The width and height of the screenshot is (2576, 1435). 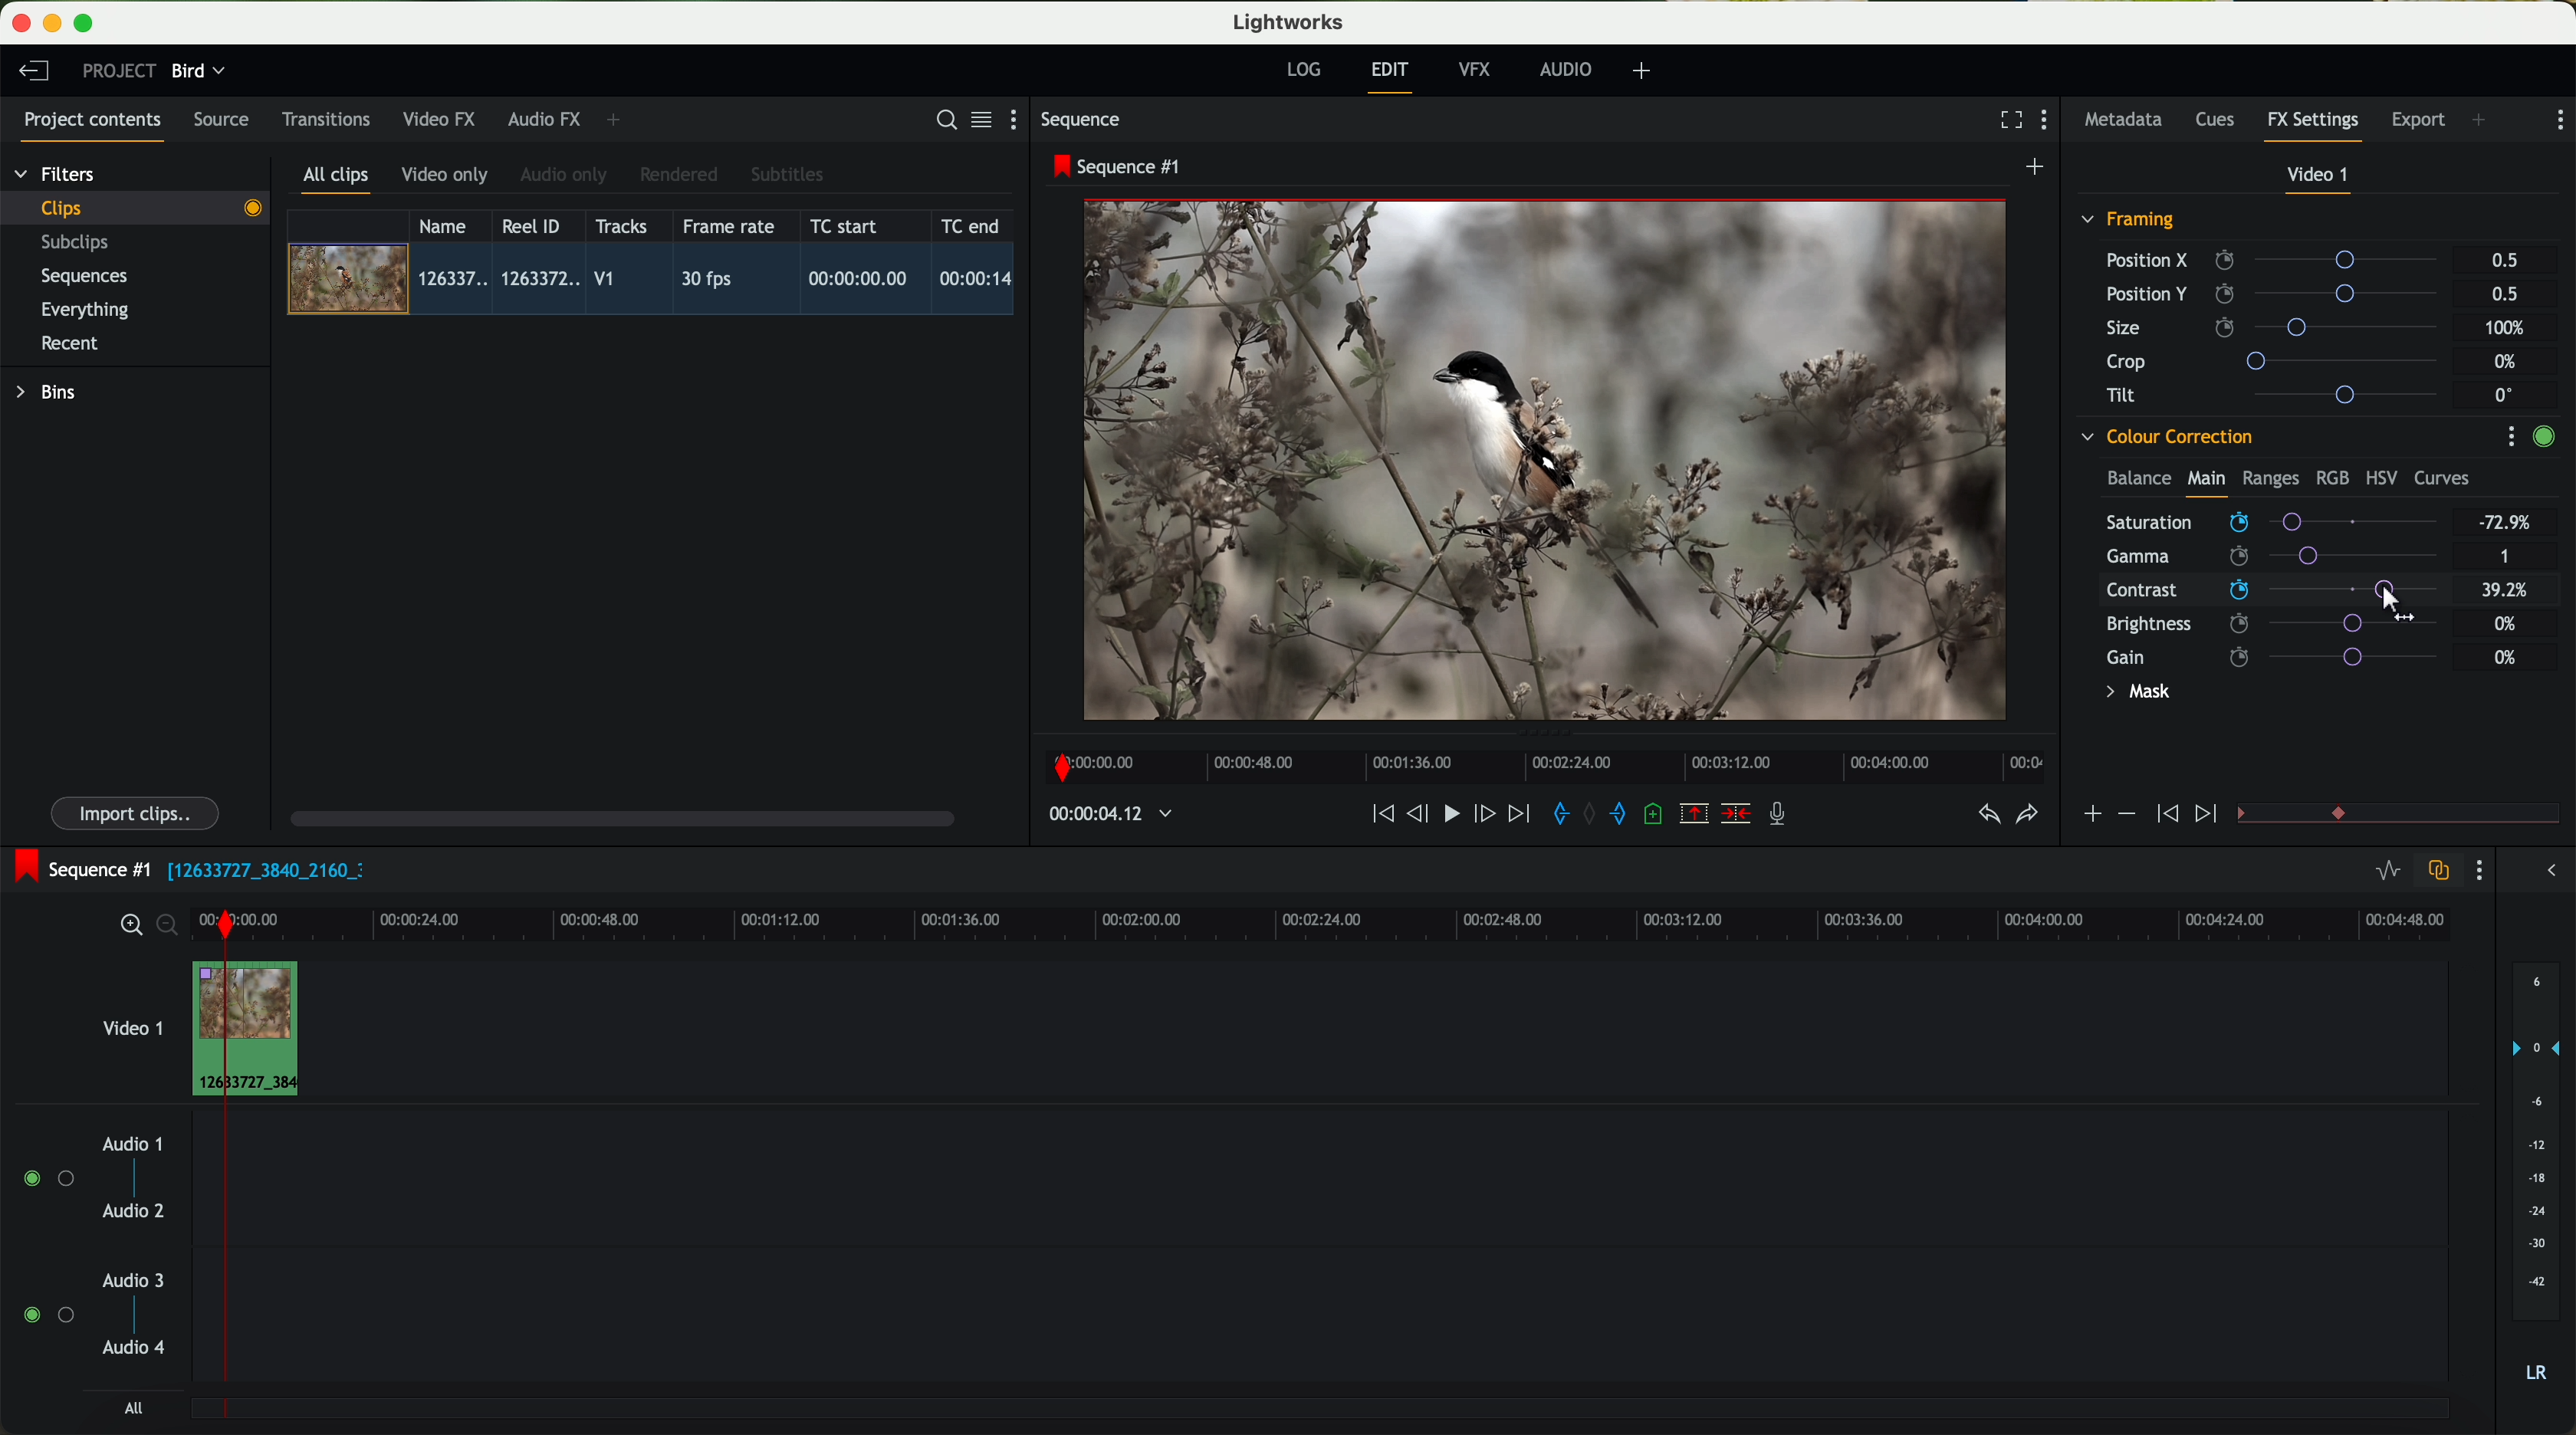 What do you see at coordinates (21, 23) in the screenshot?
I see `close program` at bounding box center [21, 23].